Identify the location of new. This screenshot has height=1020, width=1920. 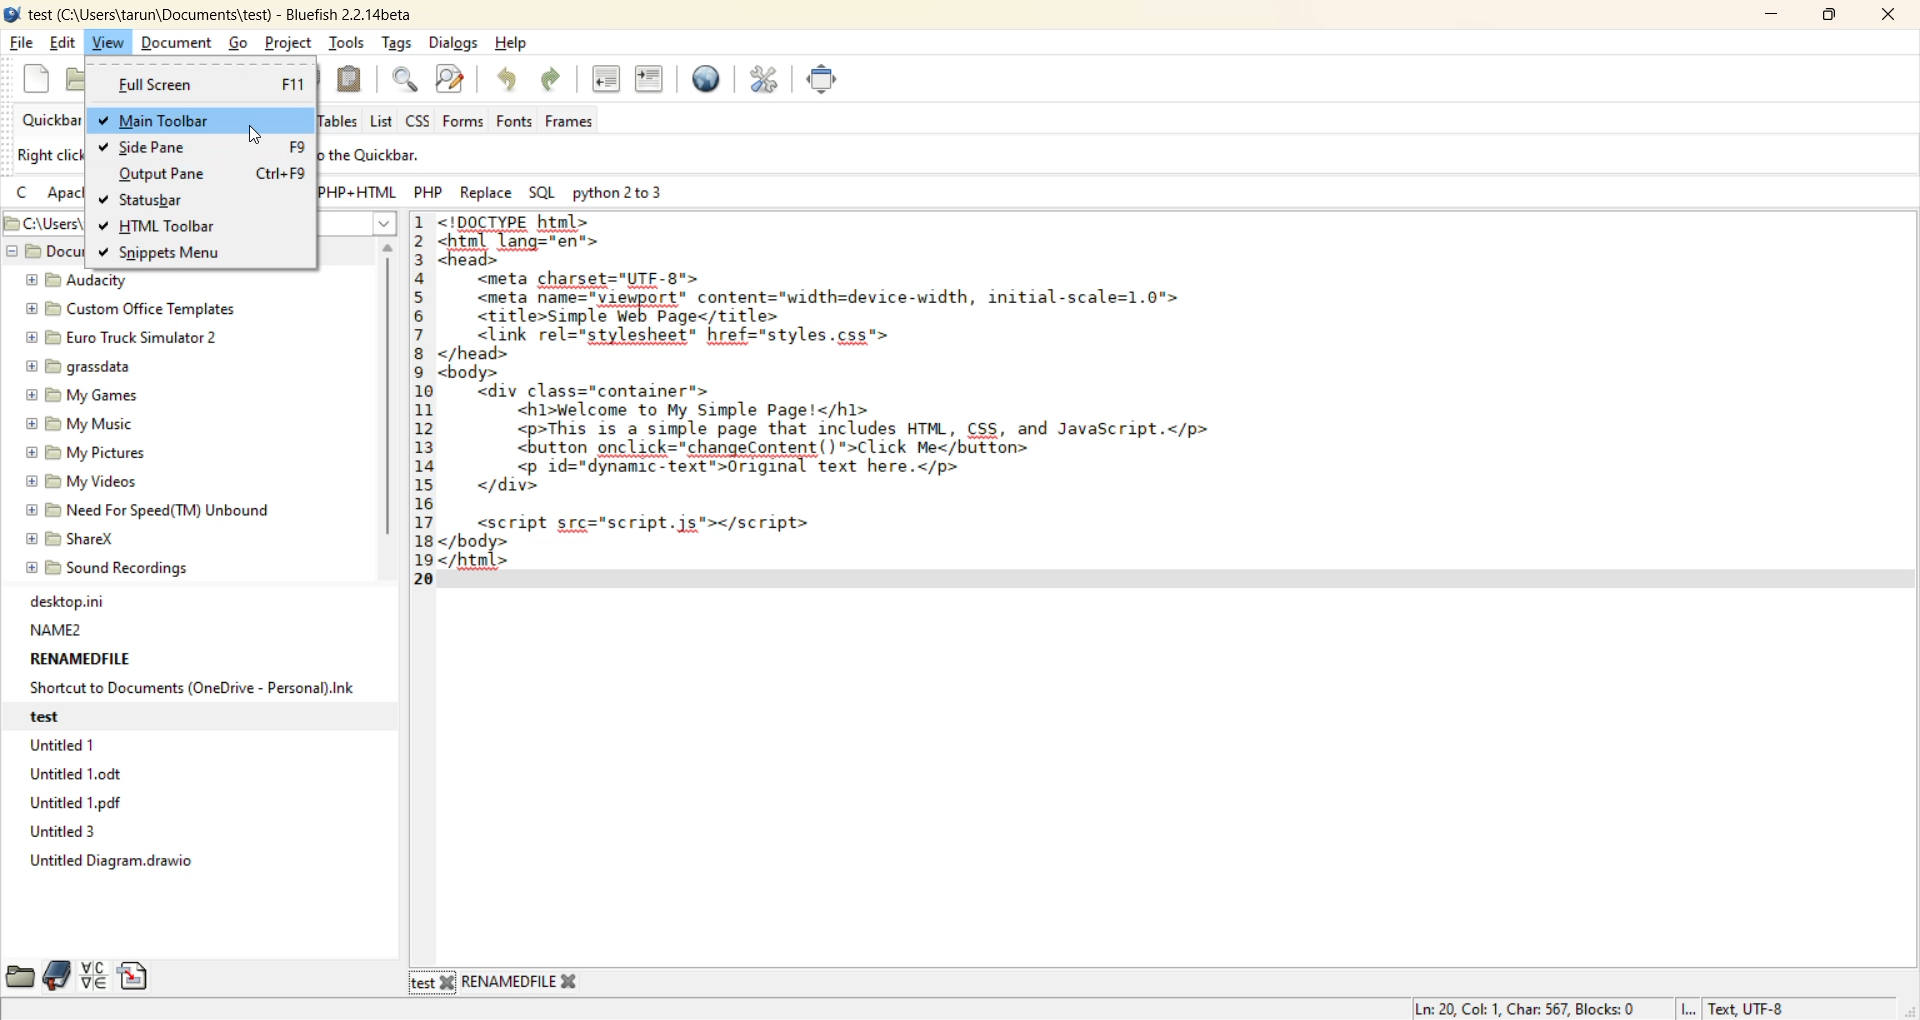
(39, 78).